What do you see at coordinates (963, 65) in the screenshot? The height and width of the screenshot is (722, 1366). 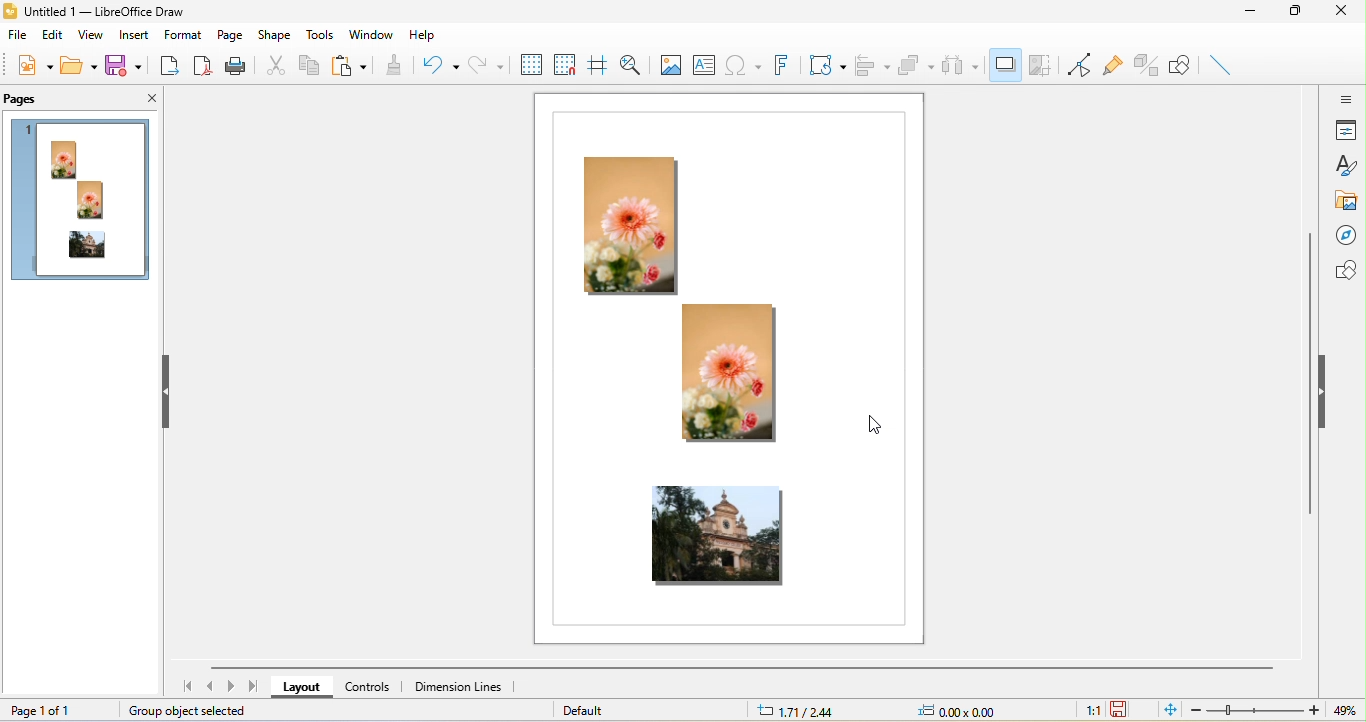 I see `select at least three object to distribute` at bounding box center [963, 65].